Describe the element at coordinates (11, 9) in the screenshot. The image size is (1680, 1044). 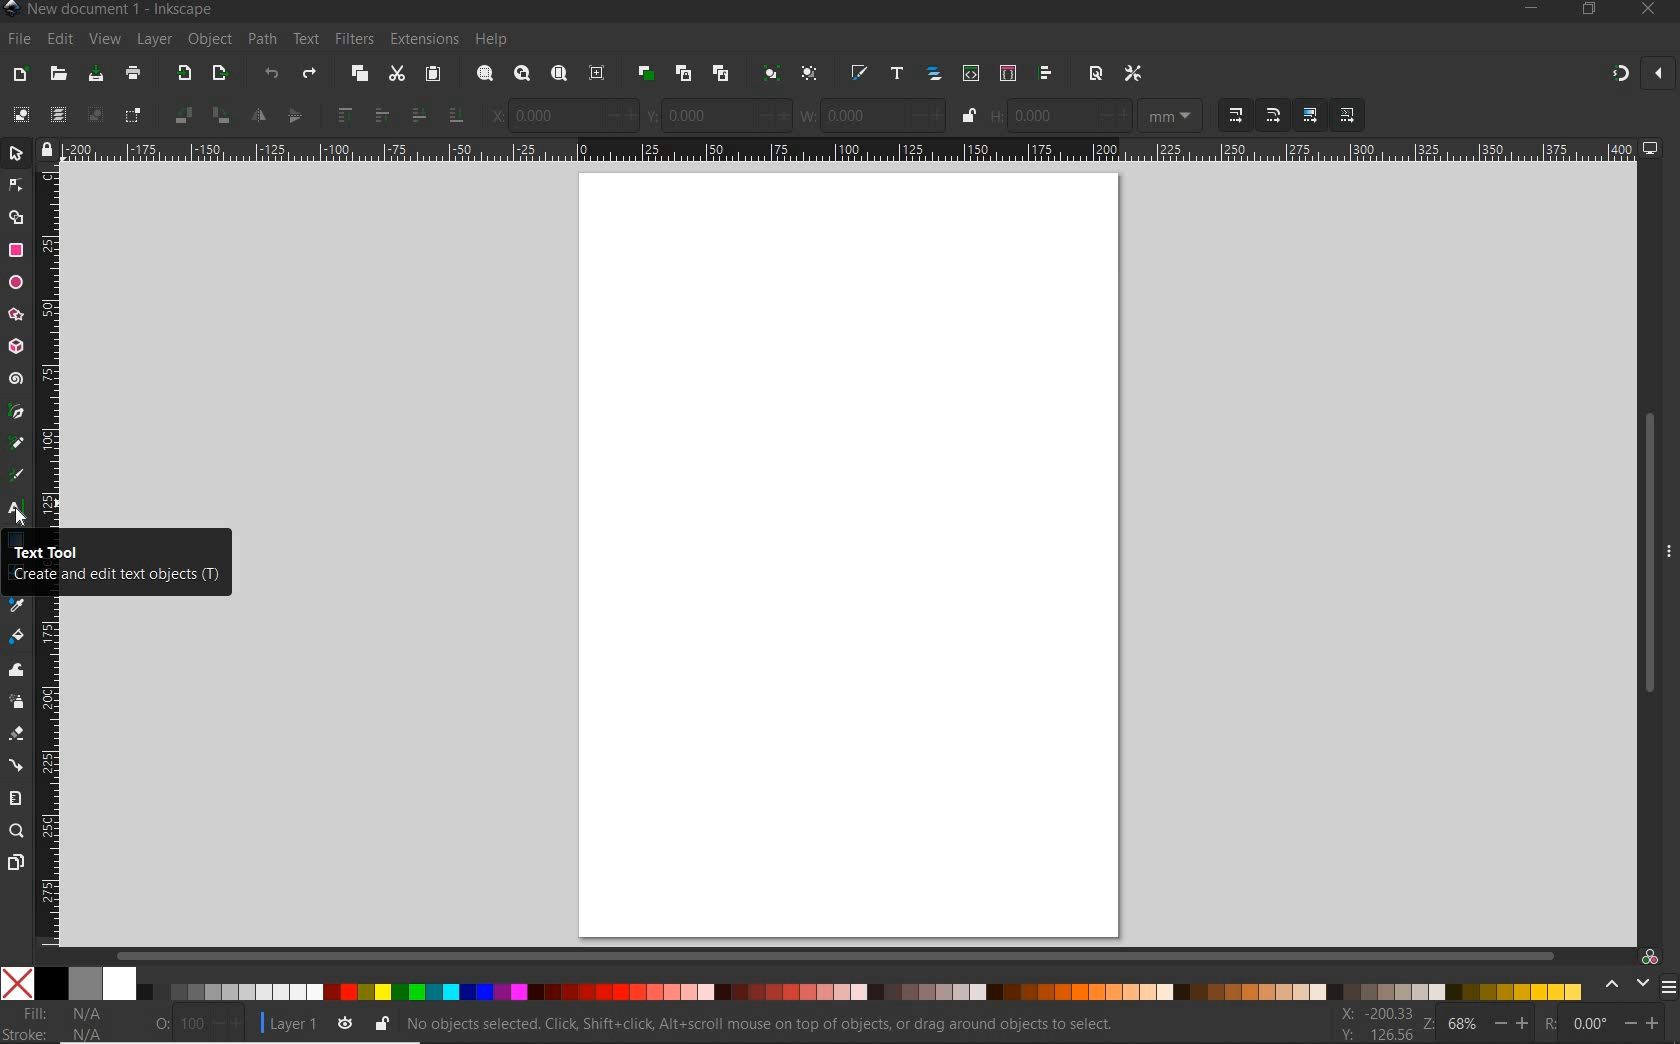
I see `logo` at that location.